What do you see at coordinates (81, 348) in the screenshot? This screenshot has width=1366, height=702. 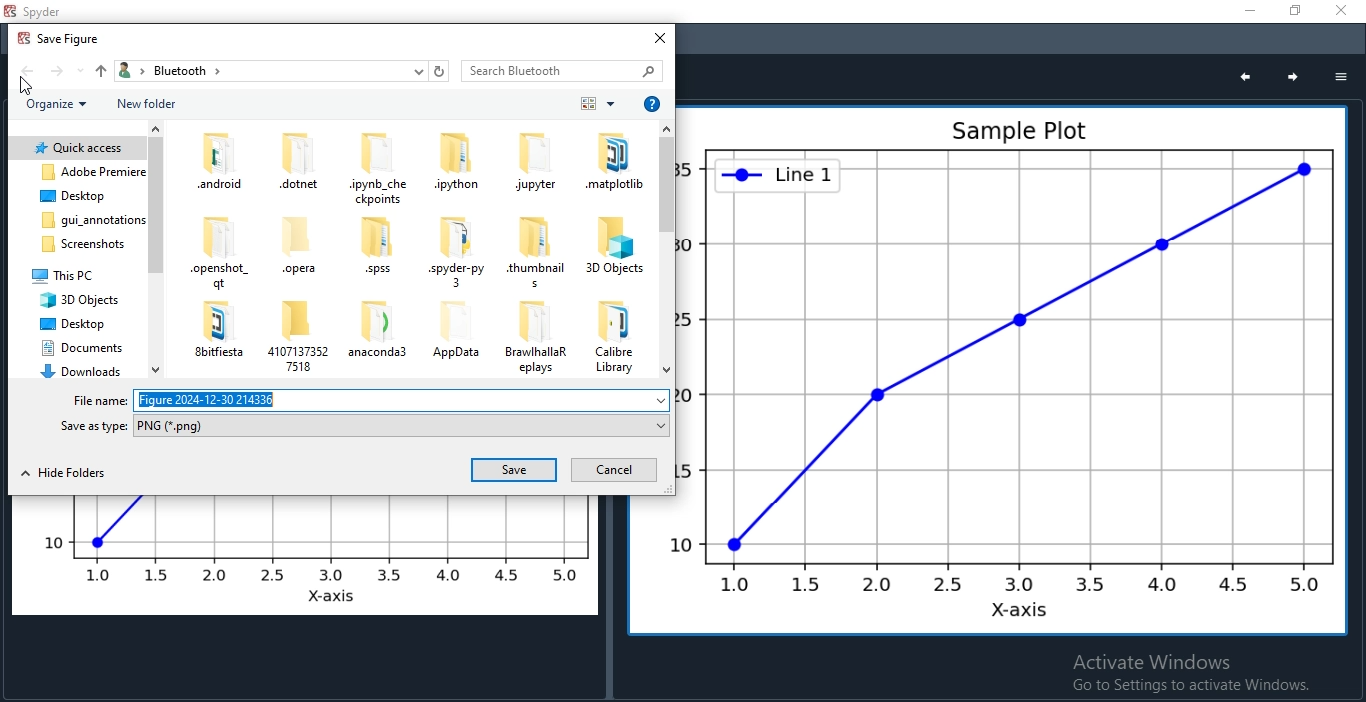 I see `folder 9` at bounding box center [81, 348].